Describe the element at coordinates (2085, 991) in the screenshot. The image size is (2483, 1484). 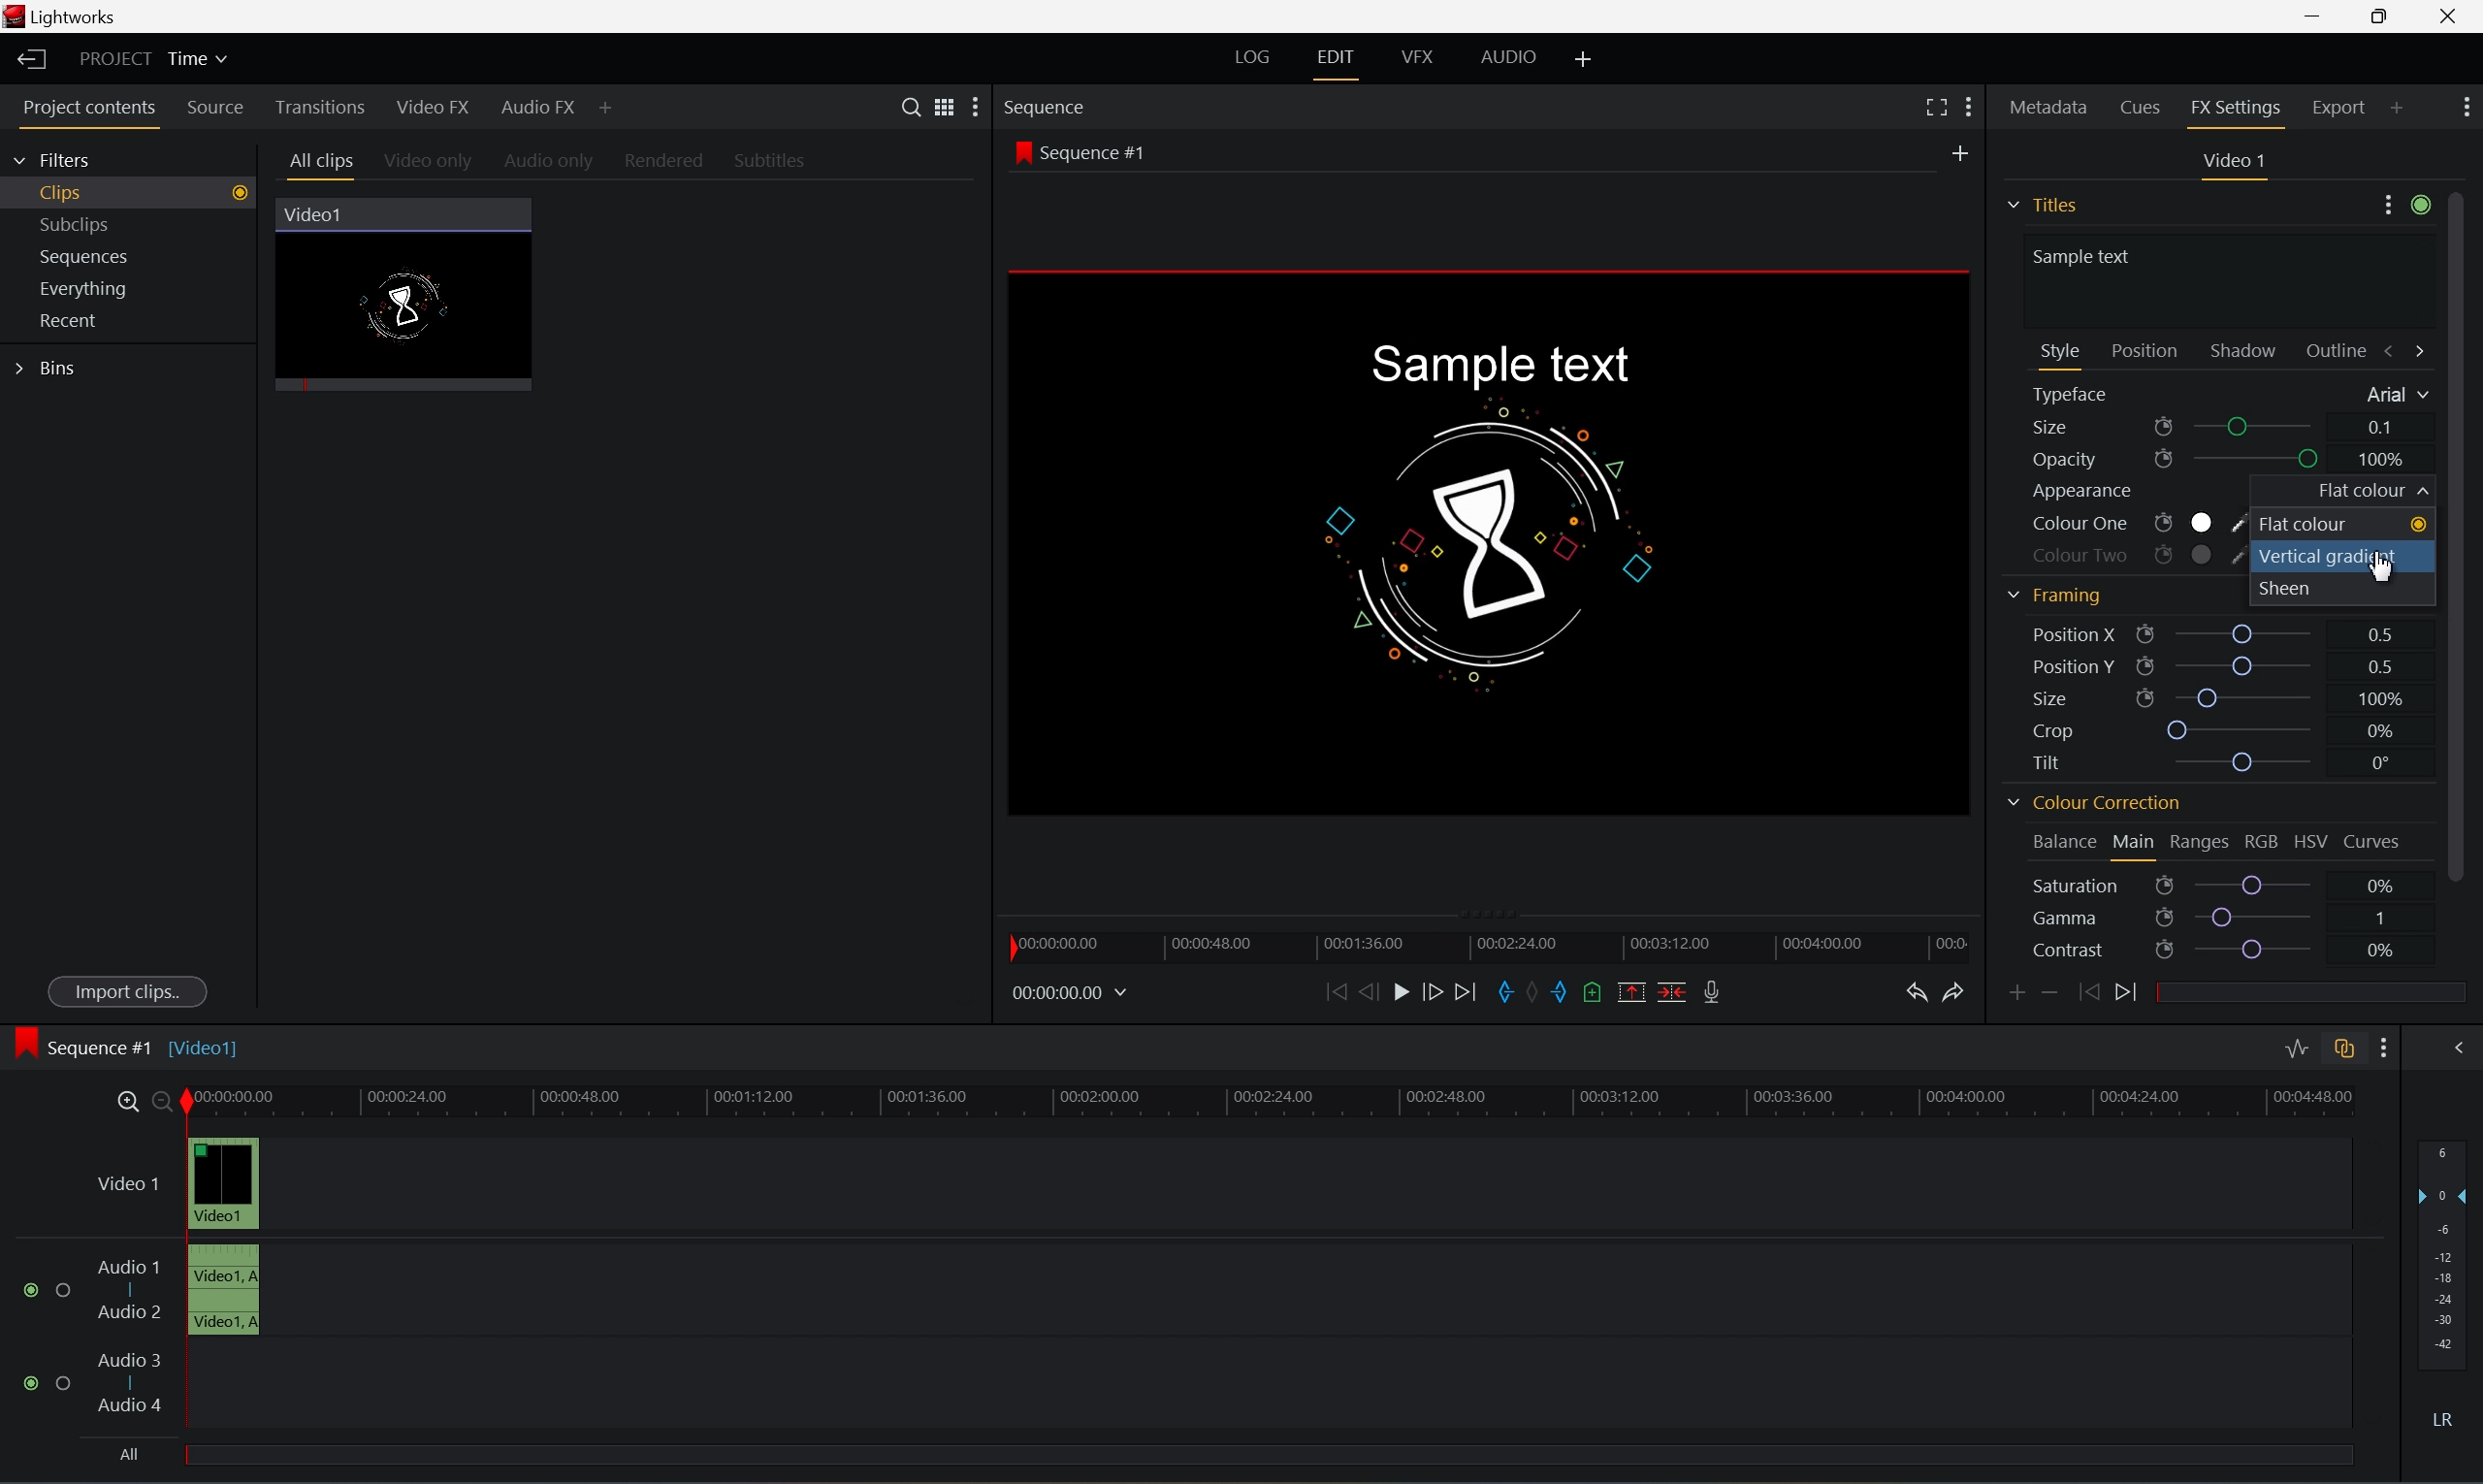
I see `previous` at that location.